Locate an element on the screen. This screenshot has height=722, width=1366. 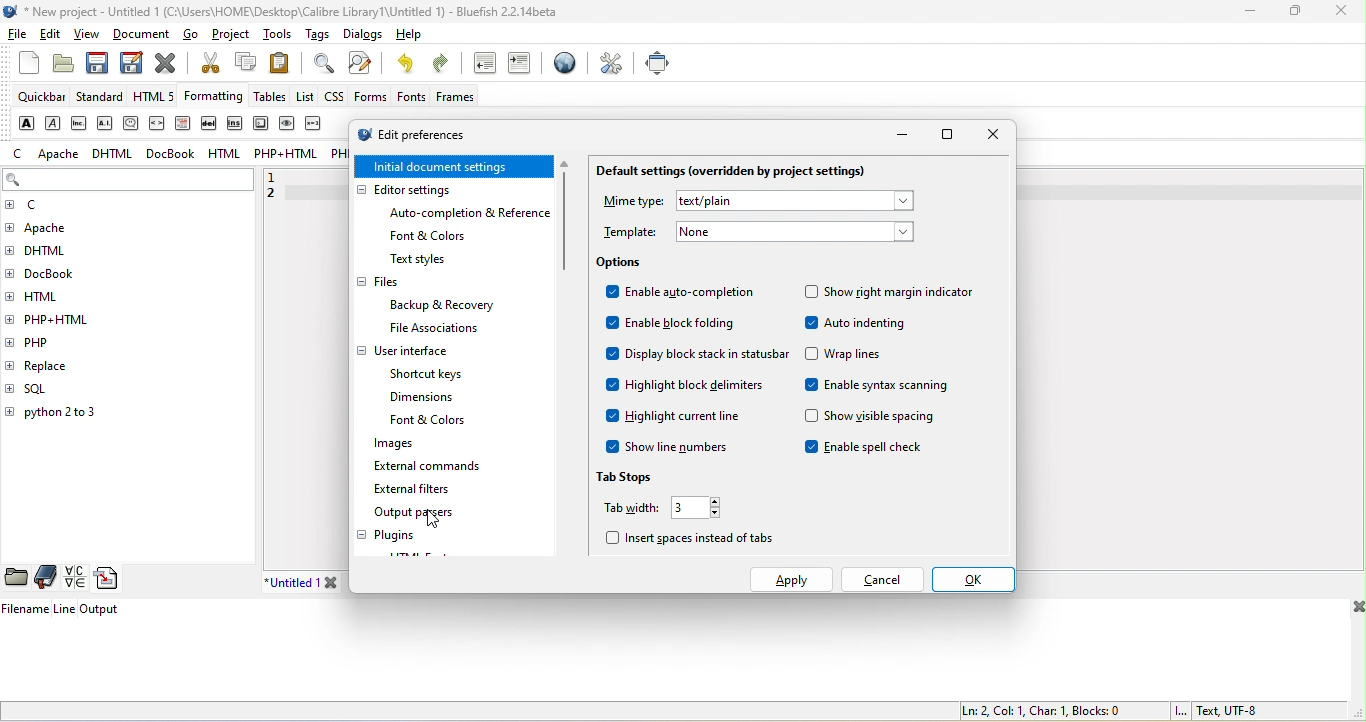
python 2 to 3 is located at coordinates (73, 415).